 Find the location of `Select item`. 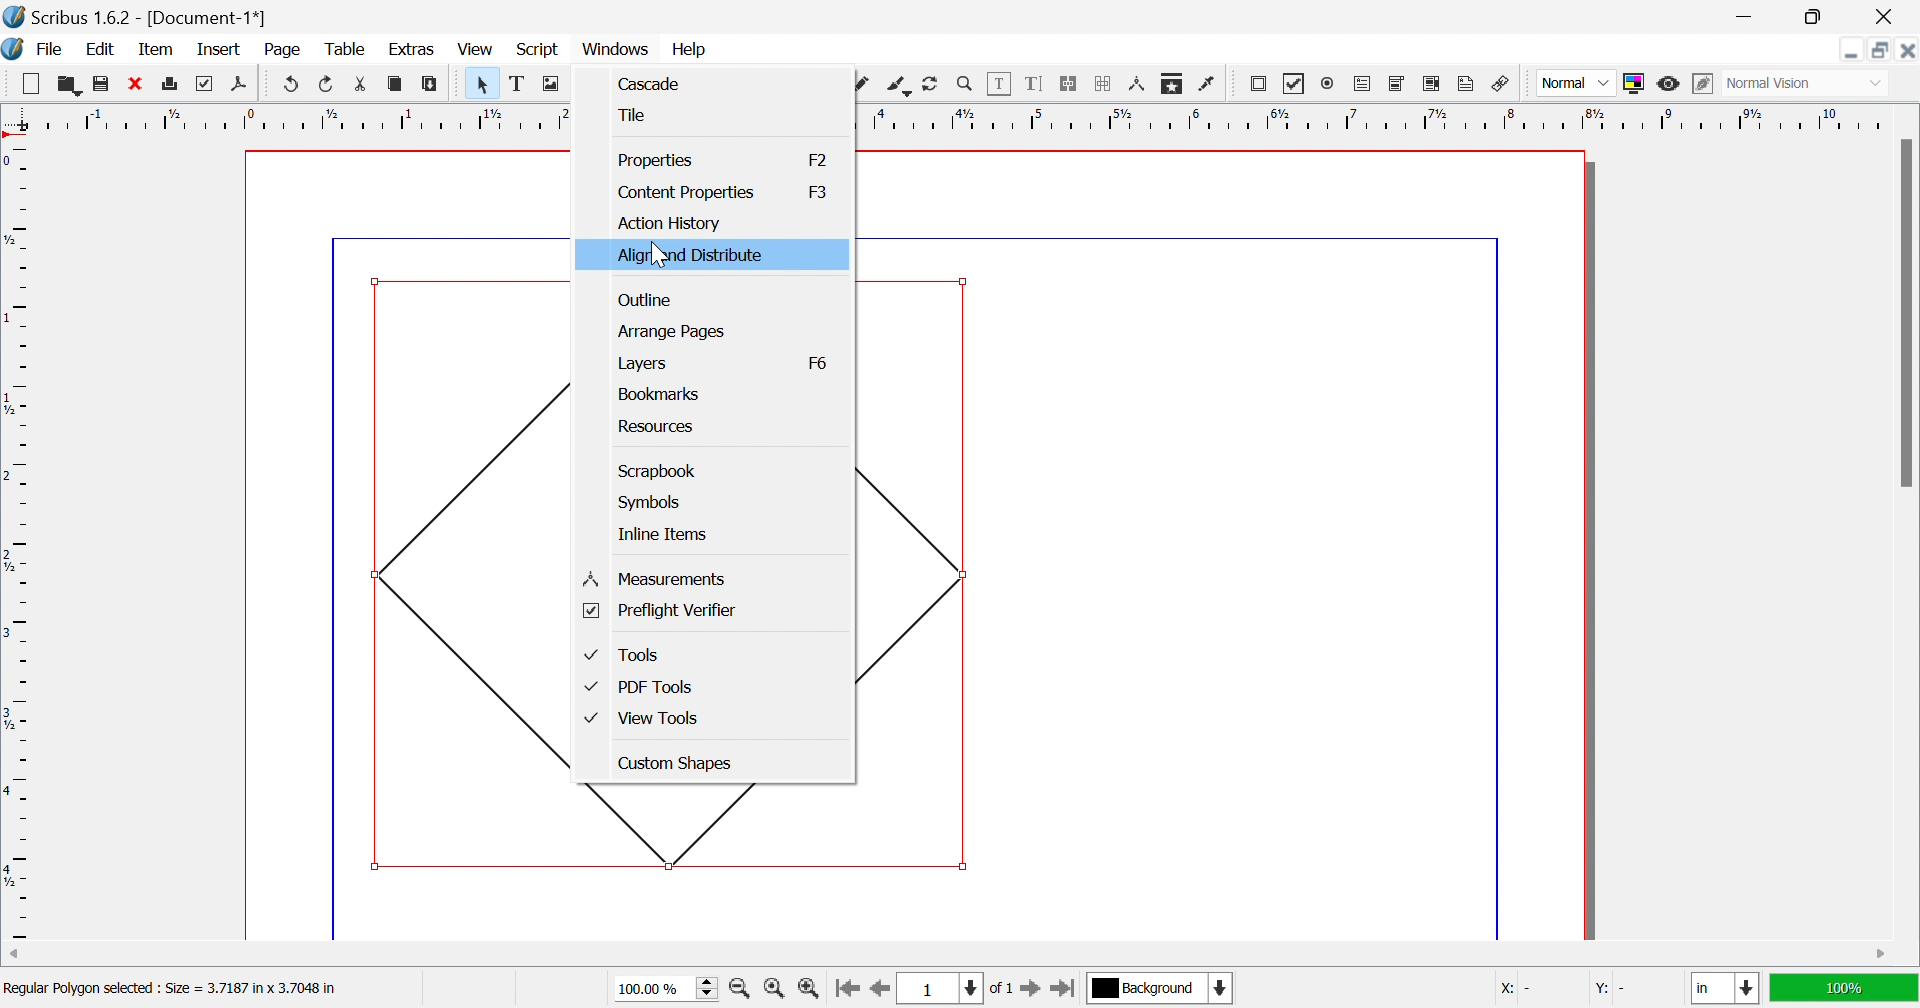

Select item is located at coordinates (486, 84).